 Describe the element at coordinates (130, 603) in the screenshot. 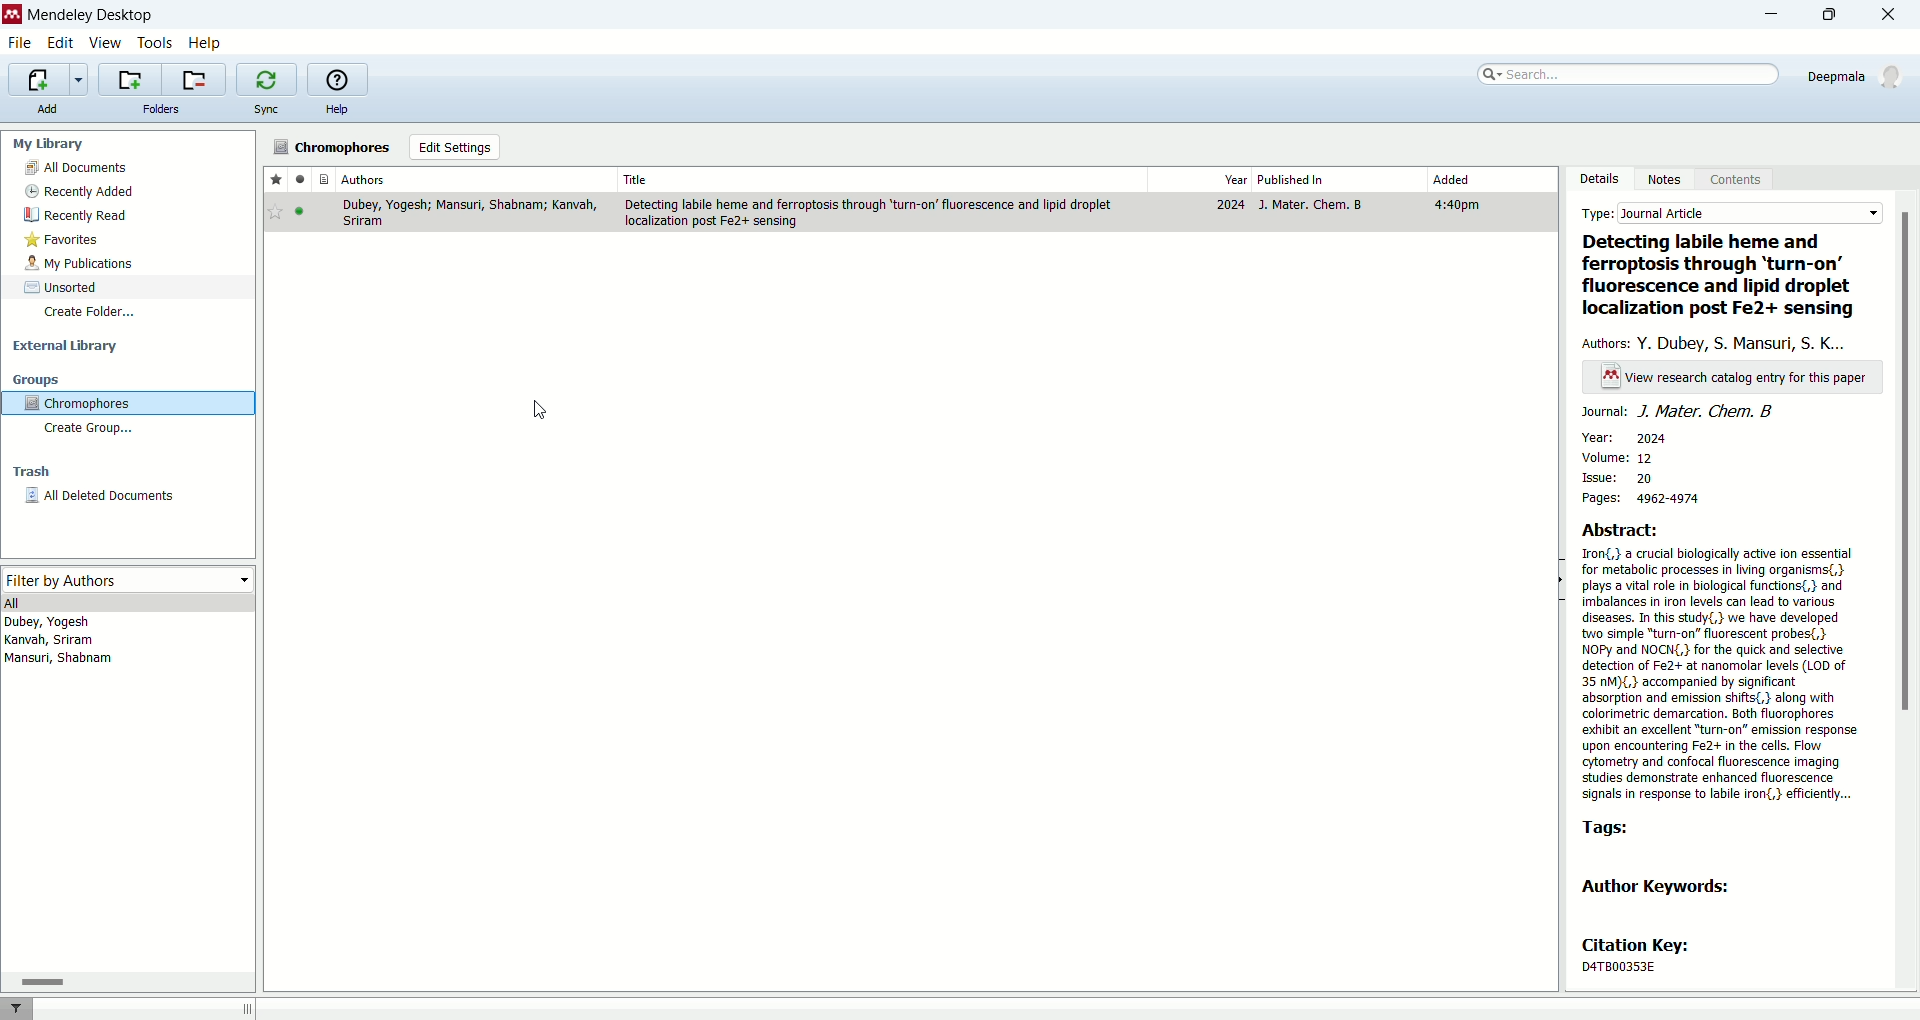

I see `all` at that location.